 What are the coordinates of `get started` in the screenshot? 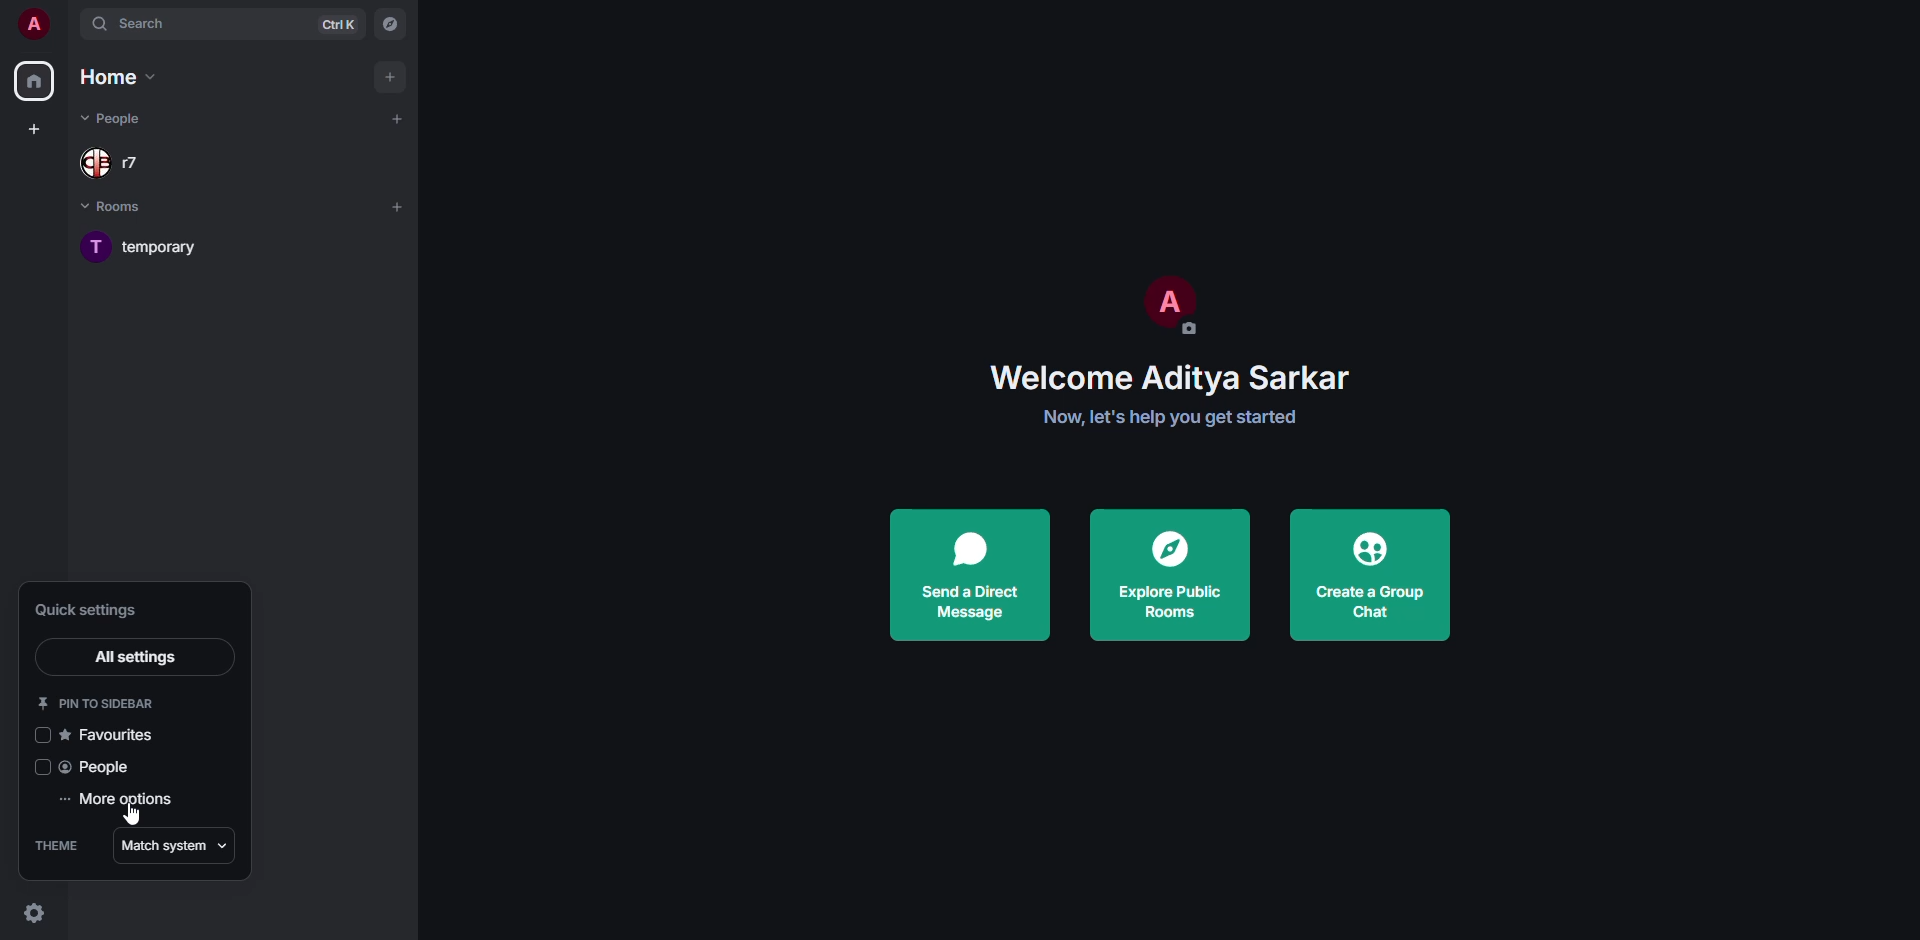 It's located at (1172, 416).